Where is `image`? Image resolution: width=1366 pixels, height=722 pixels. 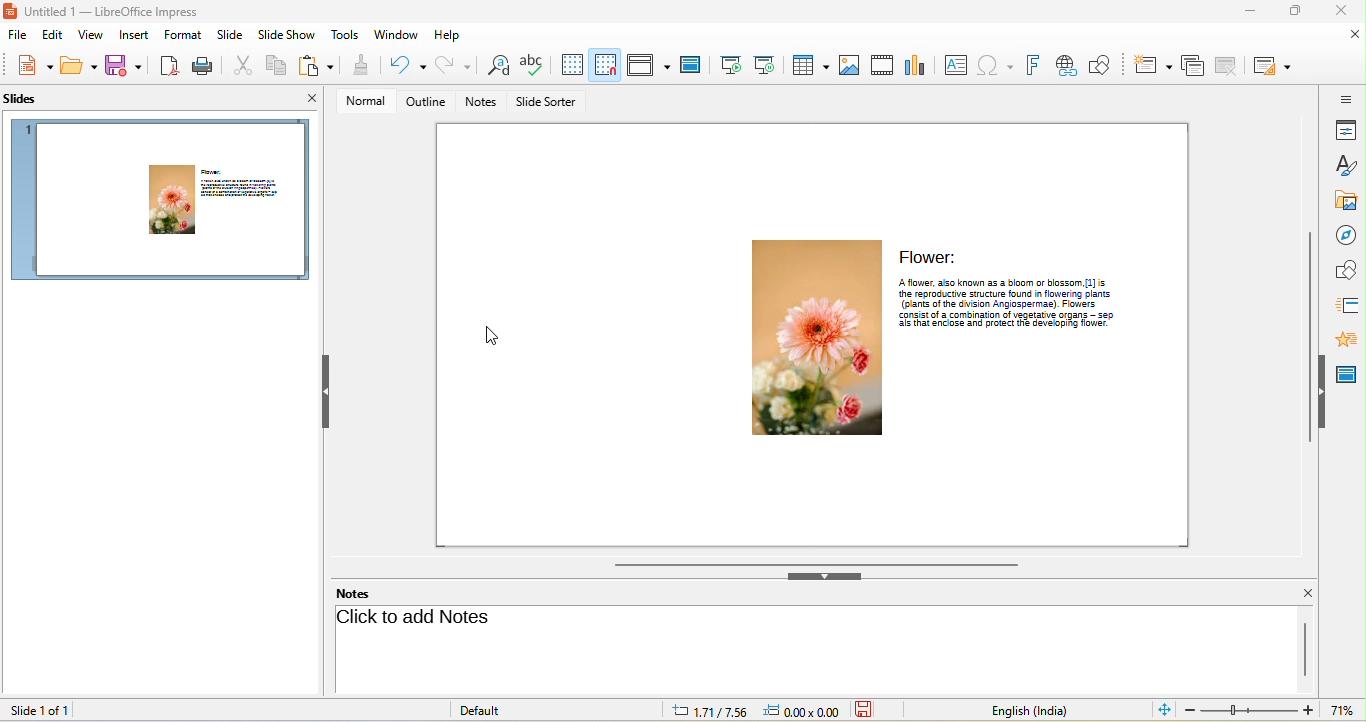 image is located at coordinates (850, 65).